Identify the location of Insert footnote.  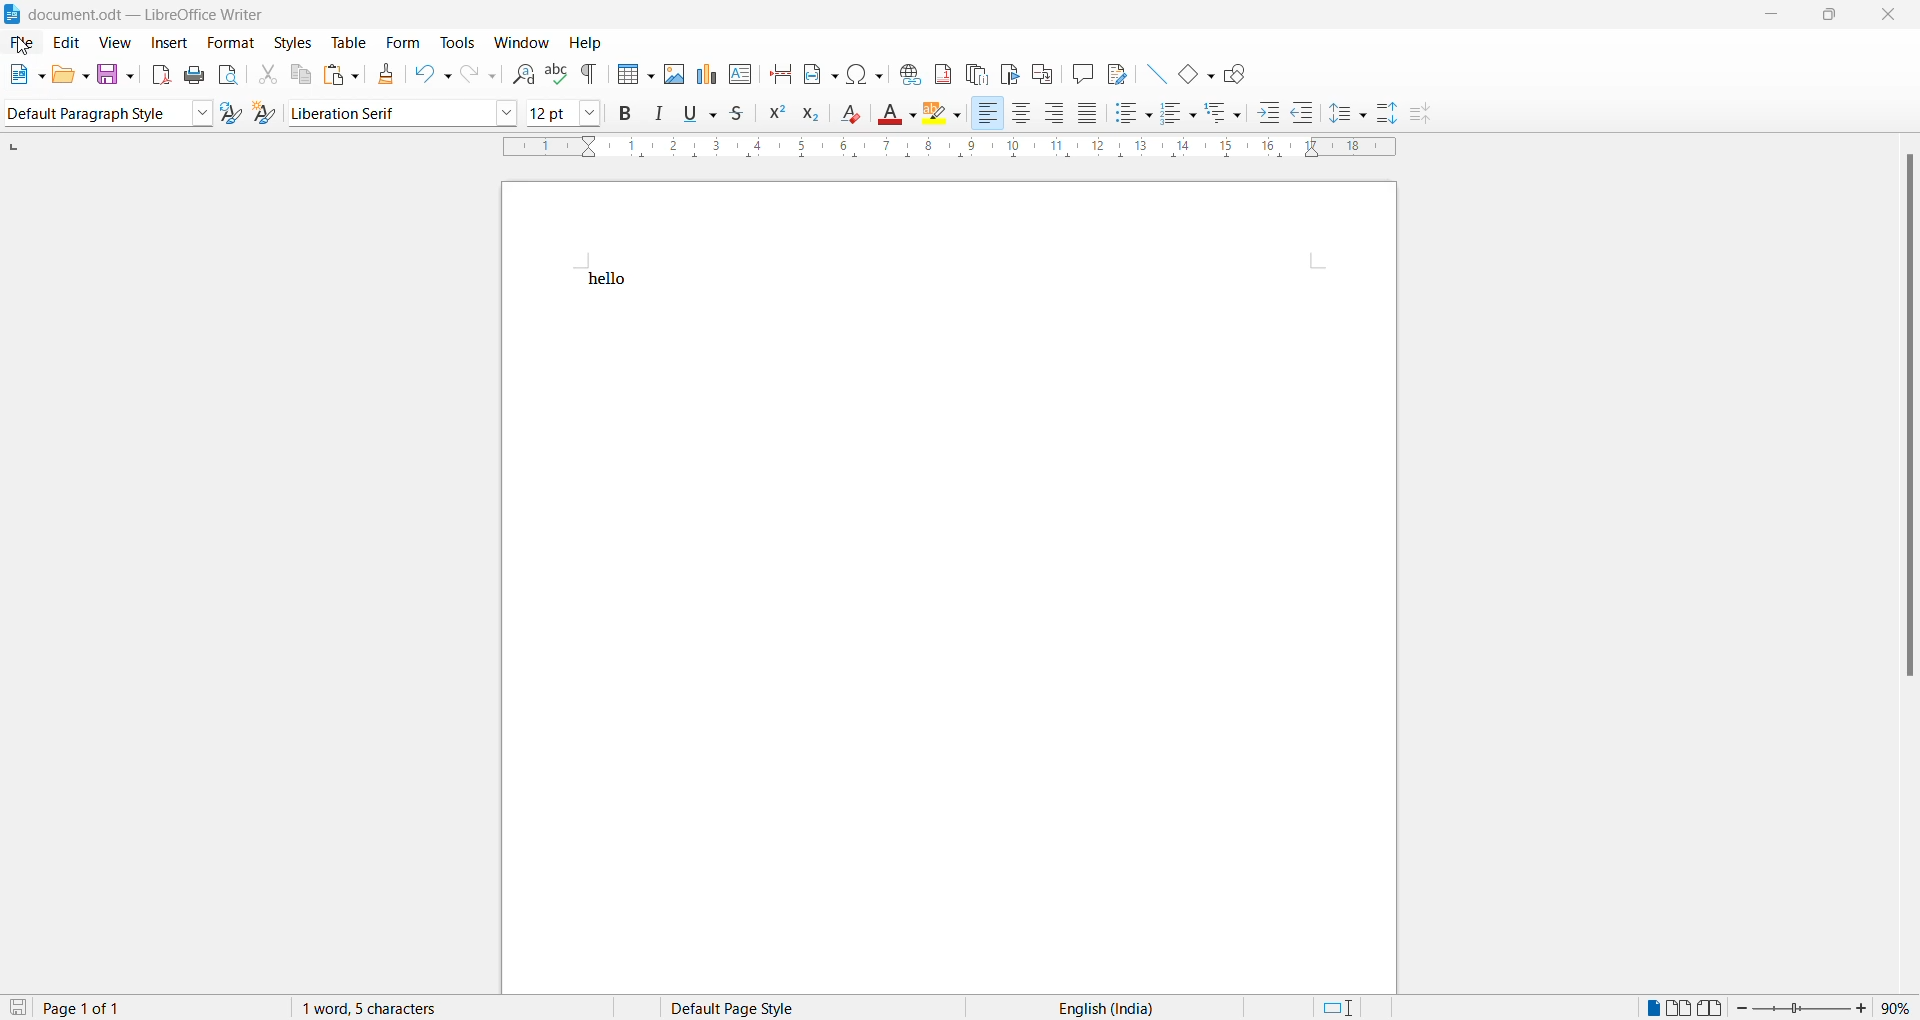
(939, 72).